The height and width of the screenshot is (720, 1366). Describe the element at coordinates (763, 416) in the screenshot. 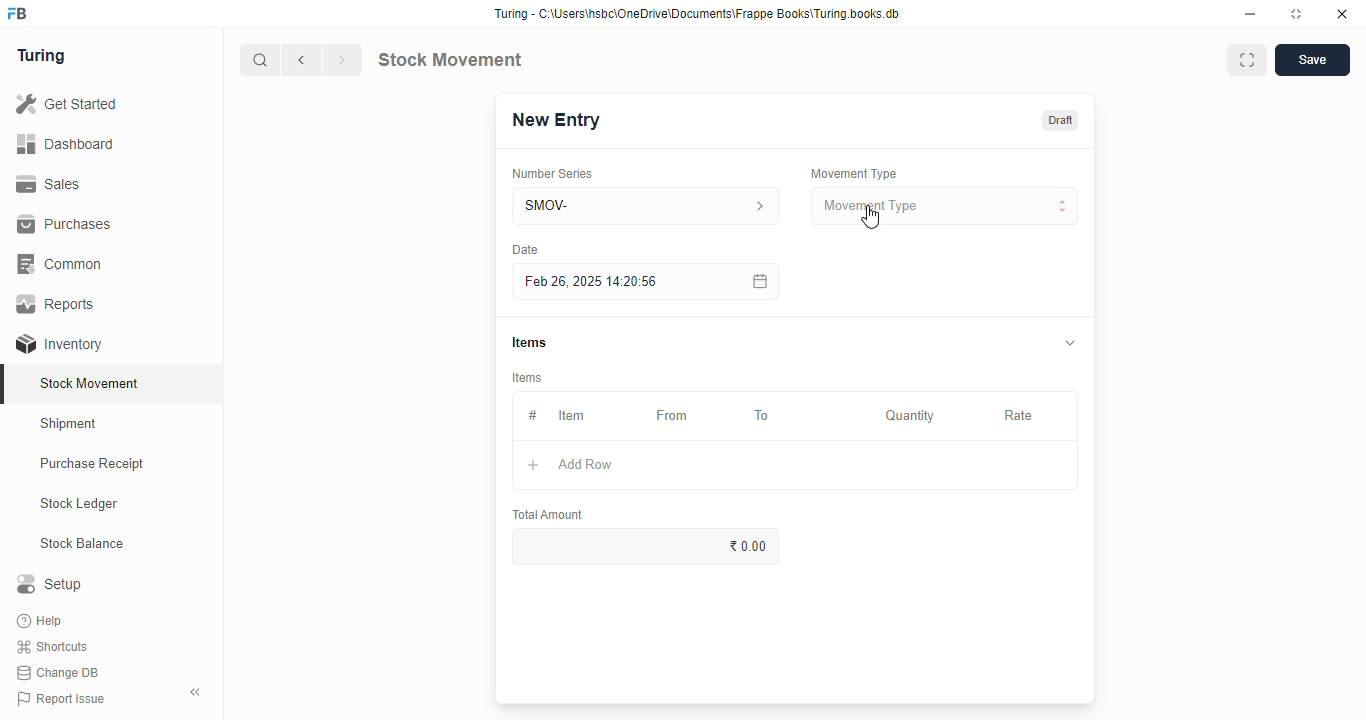

I see `to` at that location.